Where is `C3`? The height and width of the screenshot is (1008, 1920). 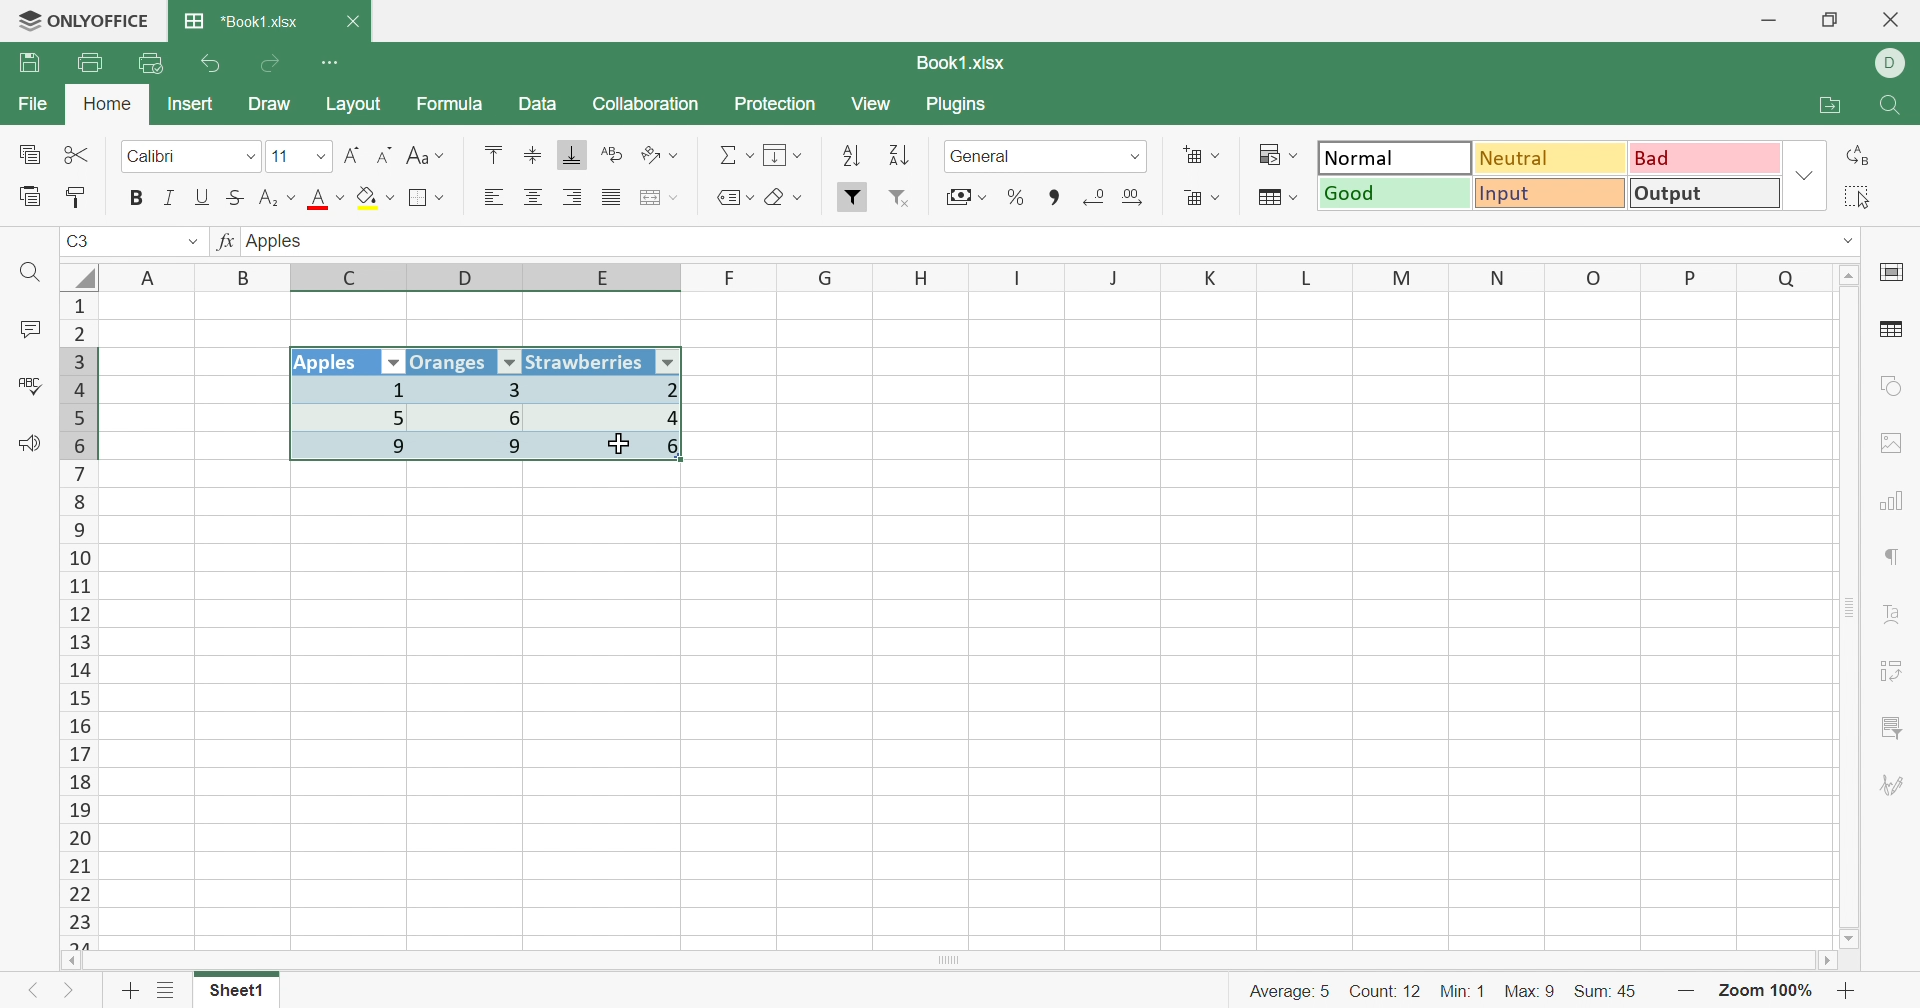 C3 is located at coordinates (80, 243).